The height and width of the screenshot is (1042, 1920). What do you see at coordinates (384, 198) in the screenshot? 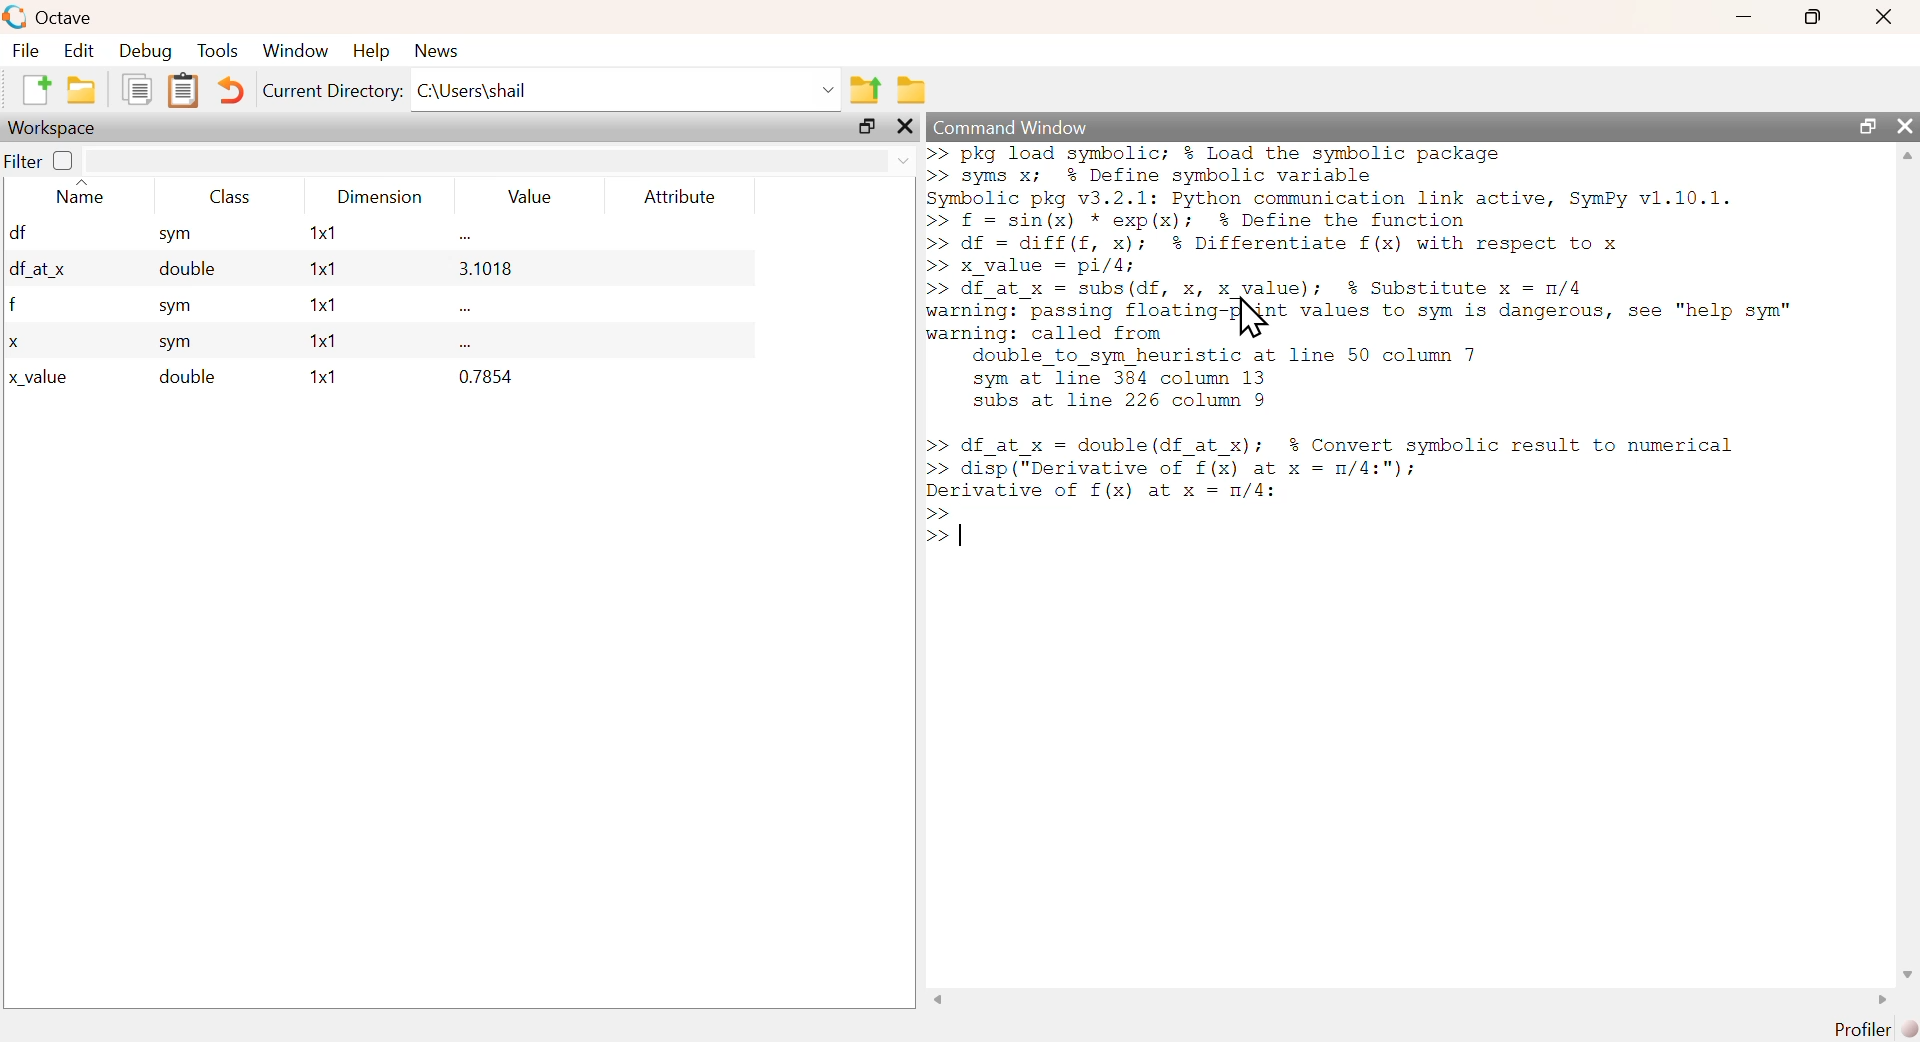
I see `Dimension` at bounding box center [384, 198].